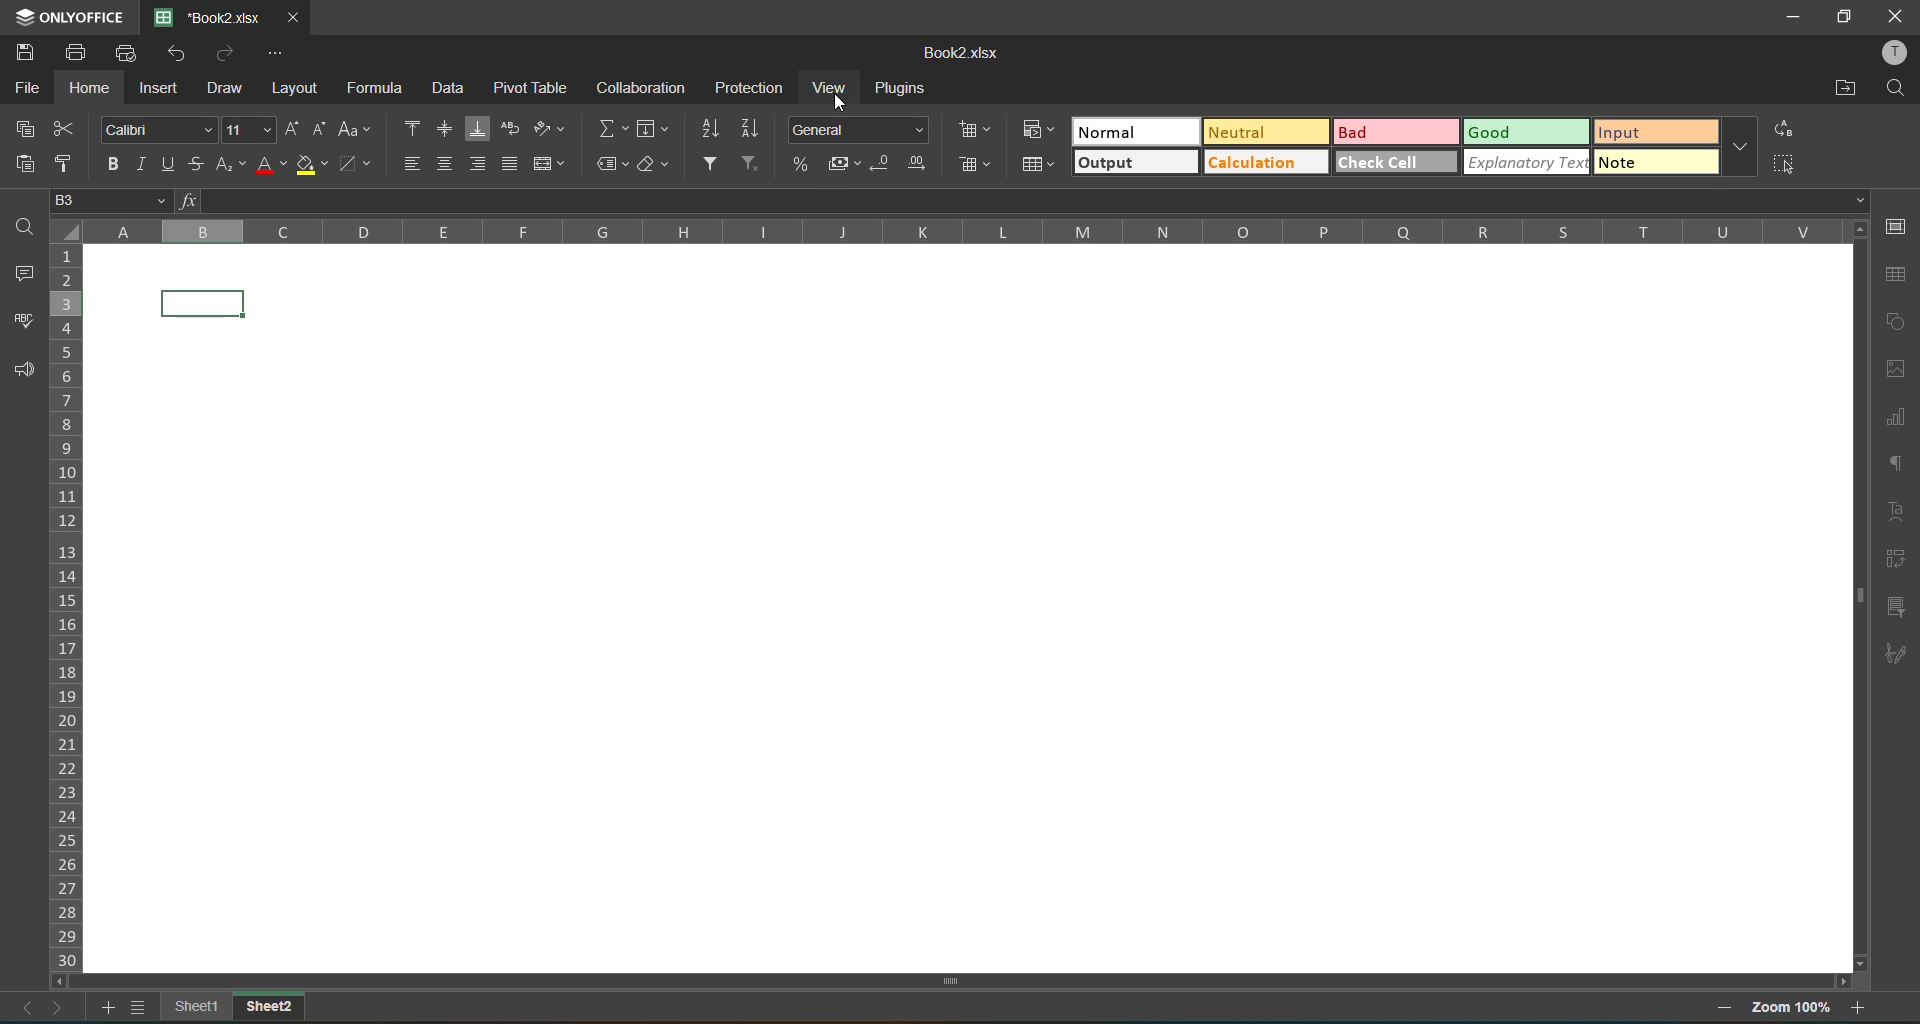 Image resolution: width=1920 pixels, height=1024 pixels. What do you see at coordinates (30, 129) in the screenshot?
I see `copy` at bounding box center [30, 129].